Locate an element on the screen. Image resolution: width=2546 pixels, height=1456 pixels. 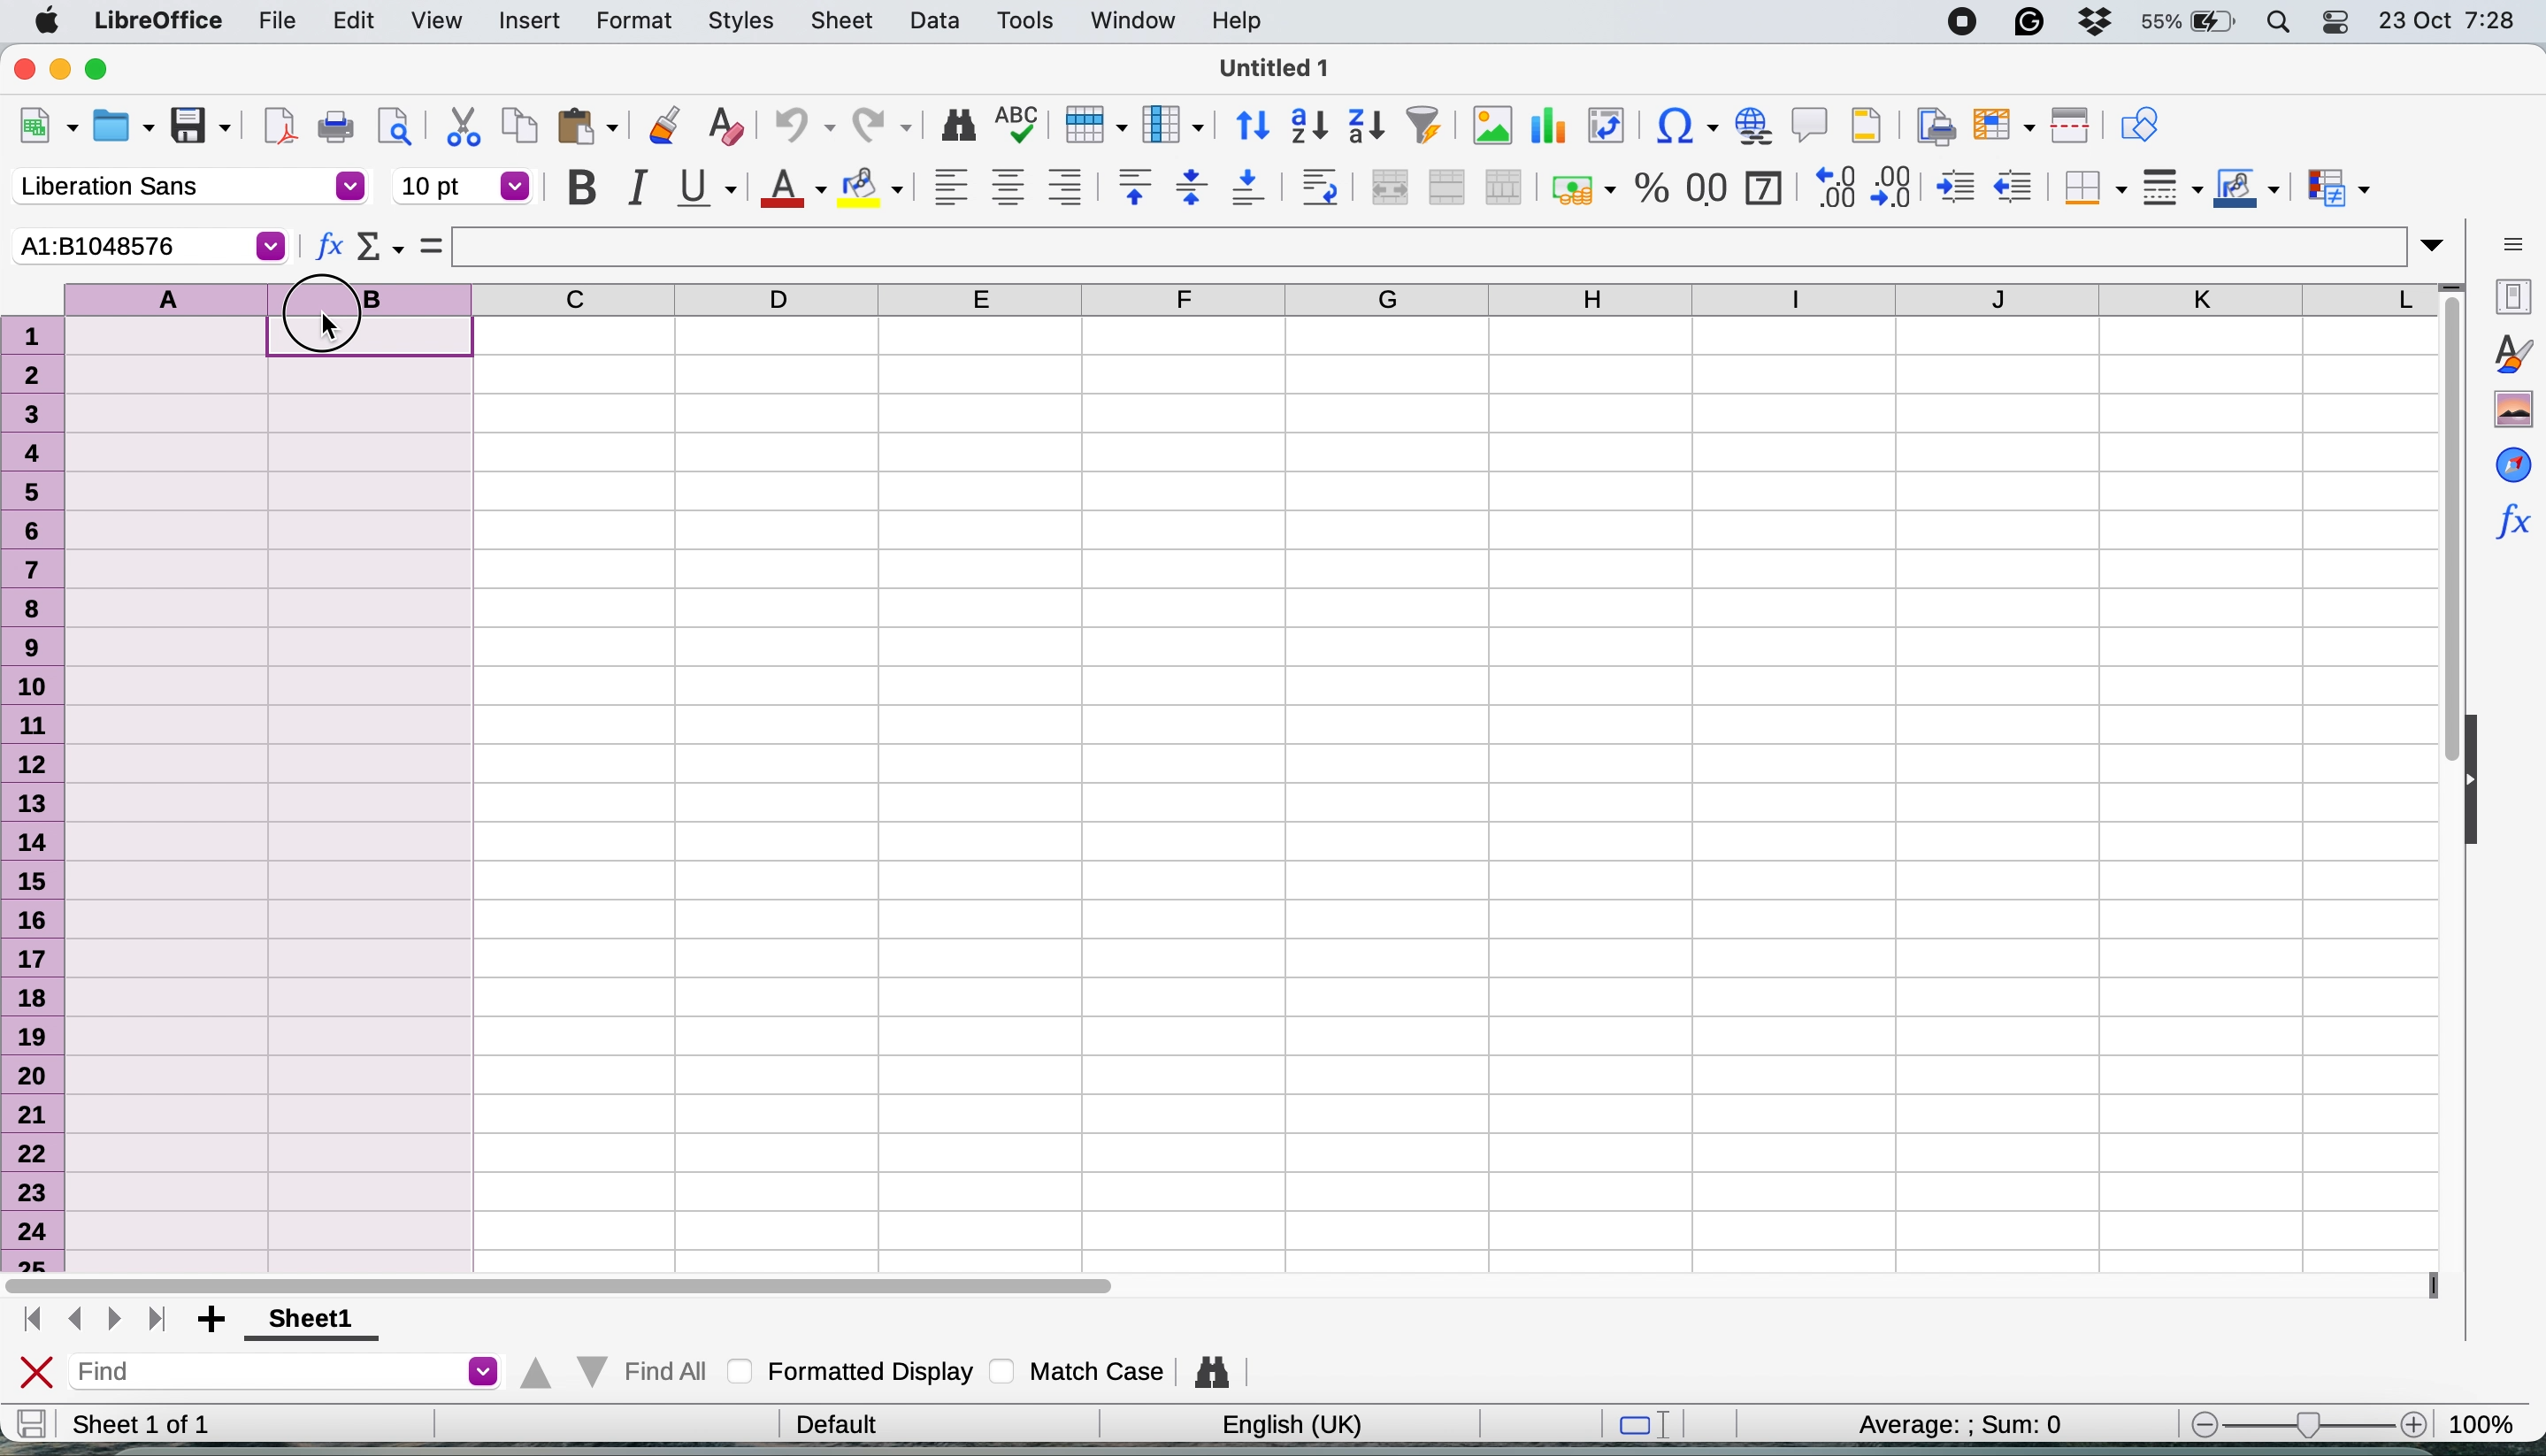
save is located at coordinates (203, 125).